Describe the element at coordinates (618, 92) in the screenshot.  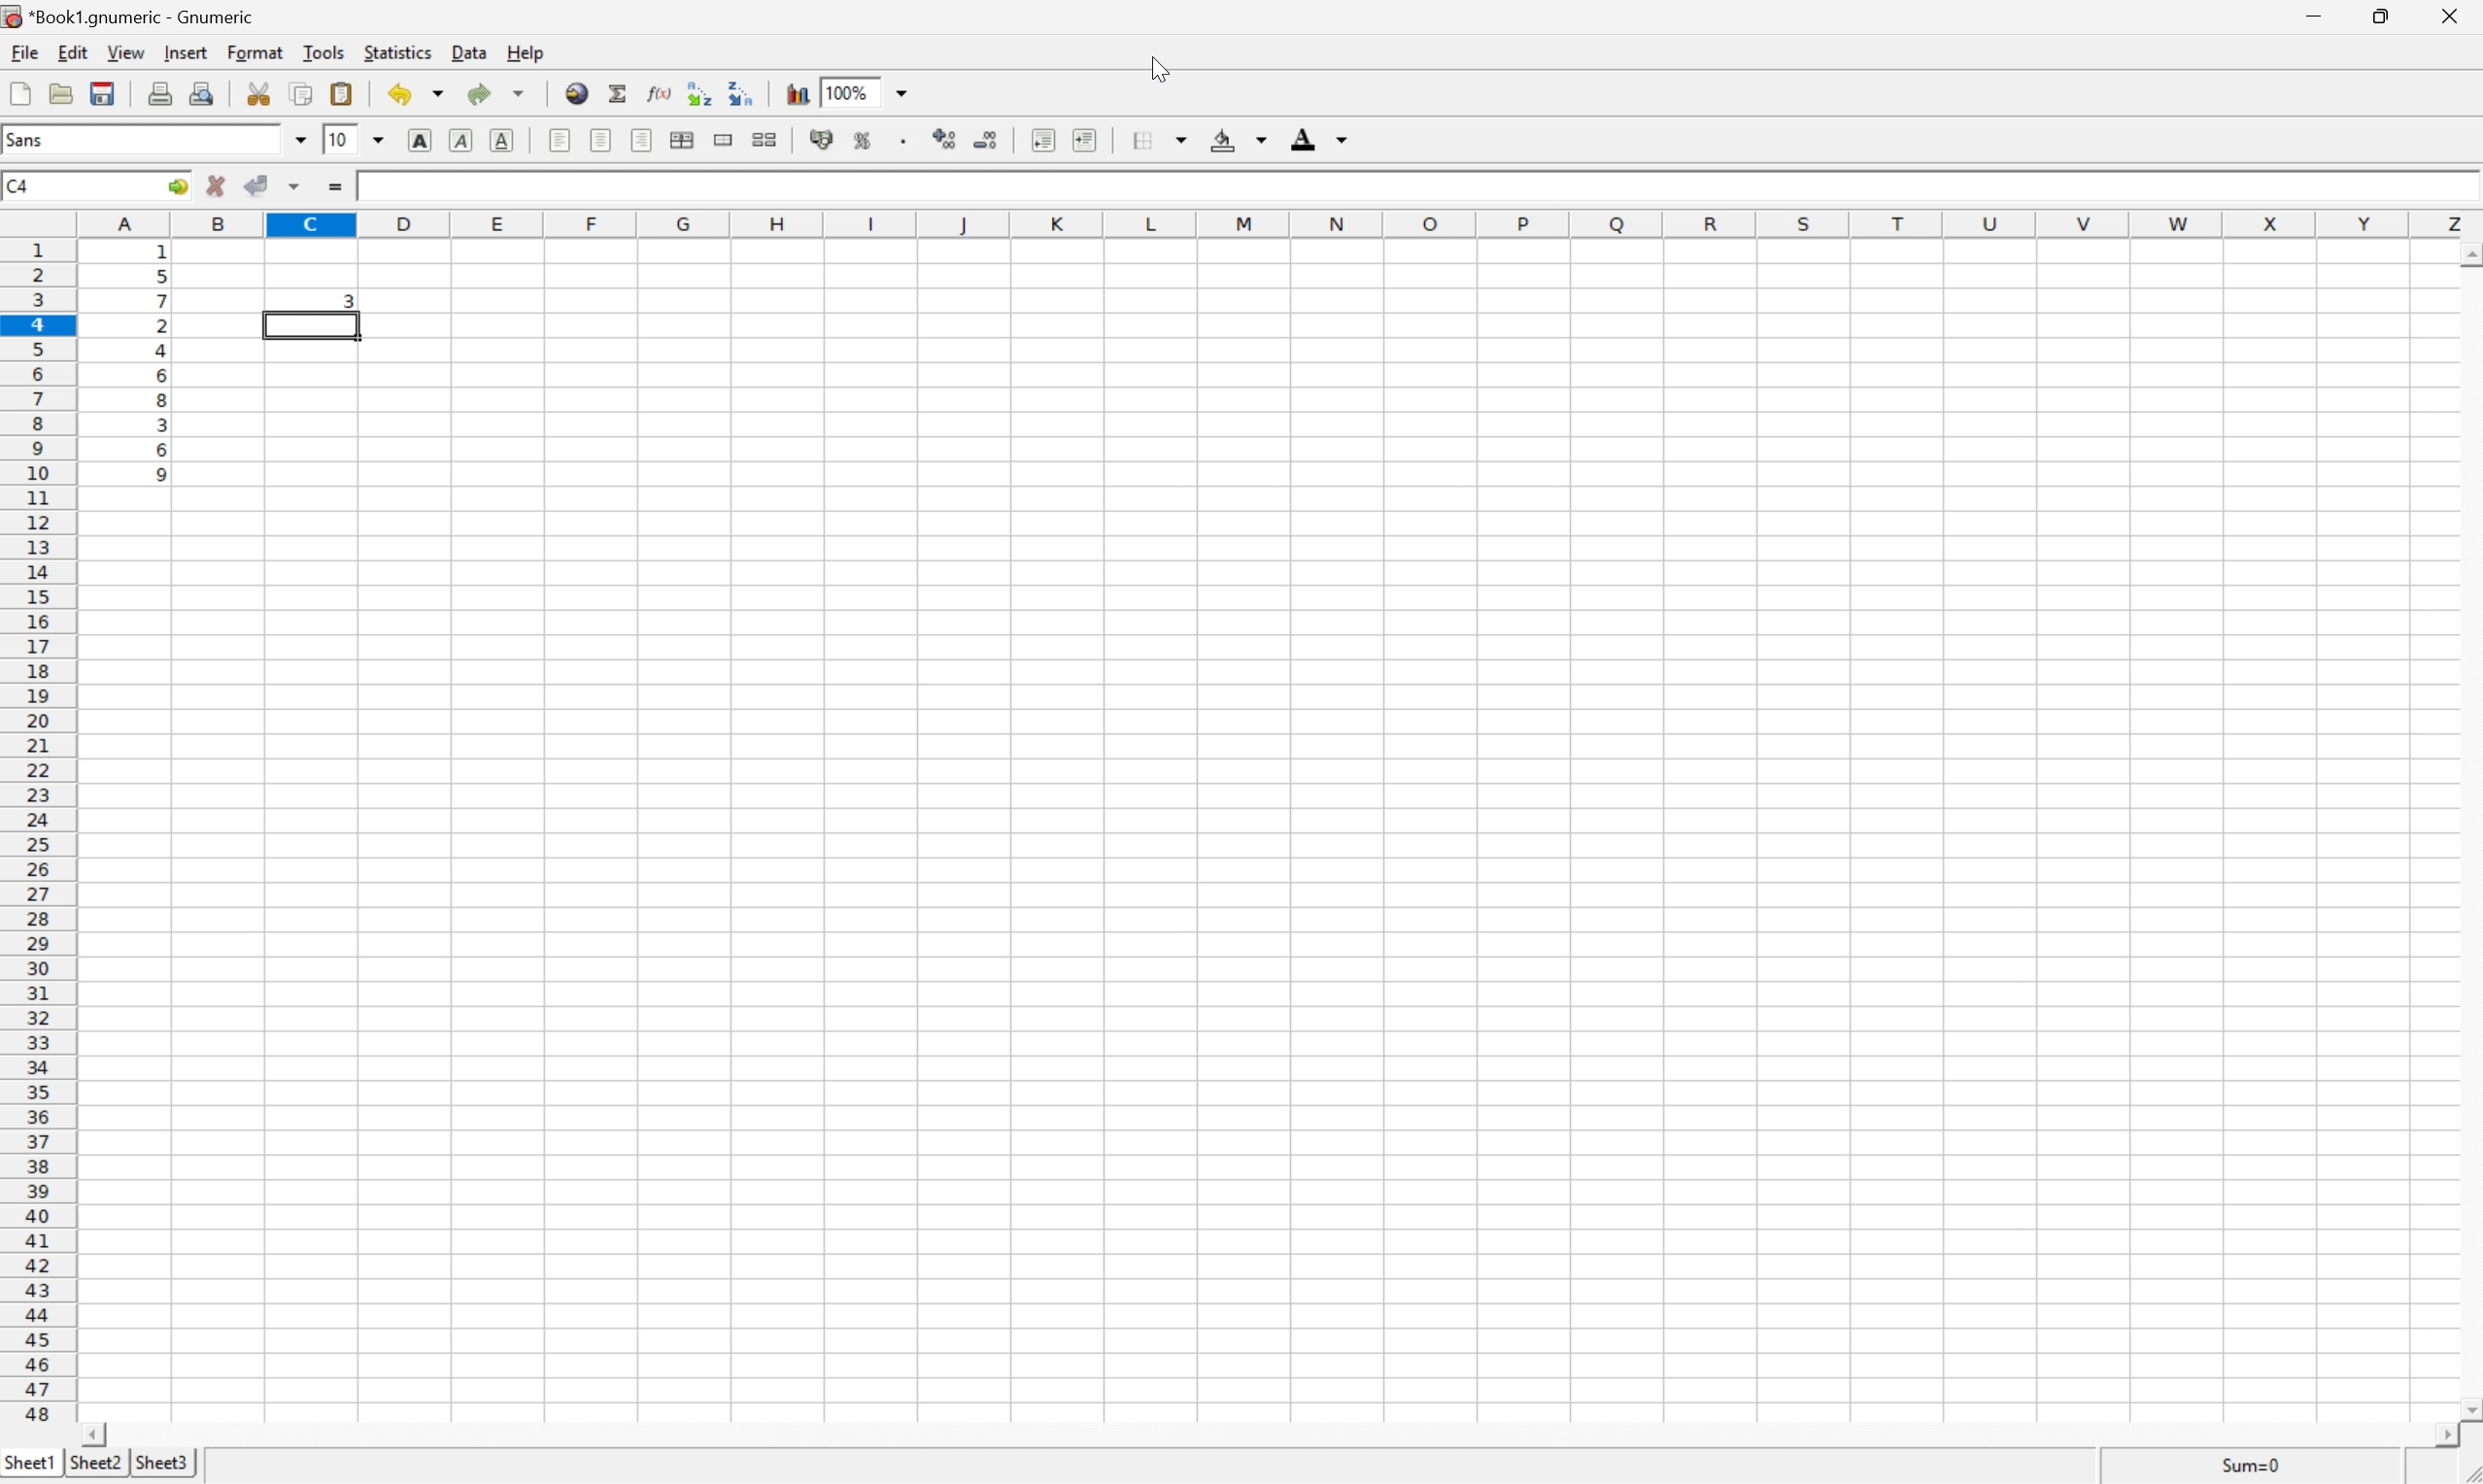
I see `sum in current cell` at that location.